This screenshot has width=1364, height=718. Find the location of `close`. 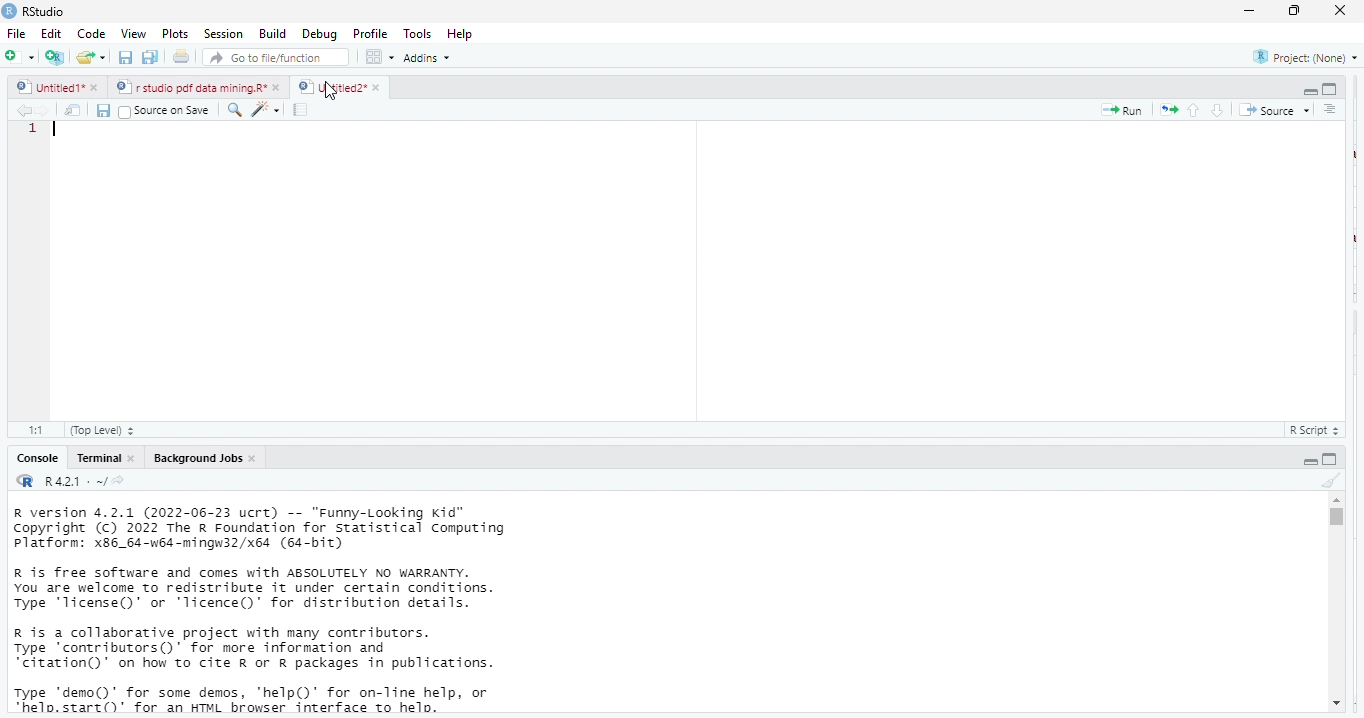

close is located at coordinates (1342, 11).